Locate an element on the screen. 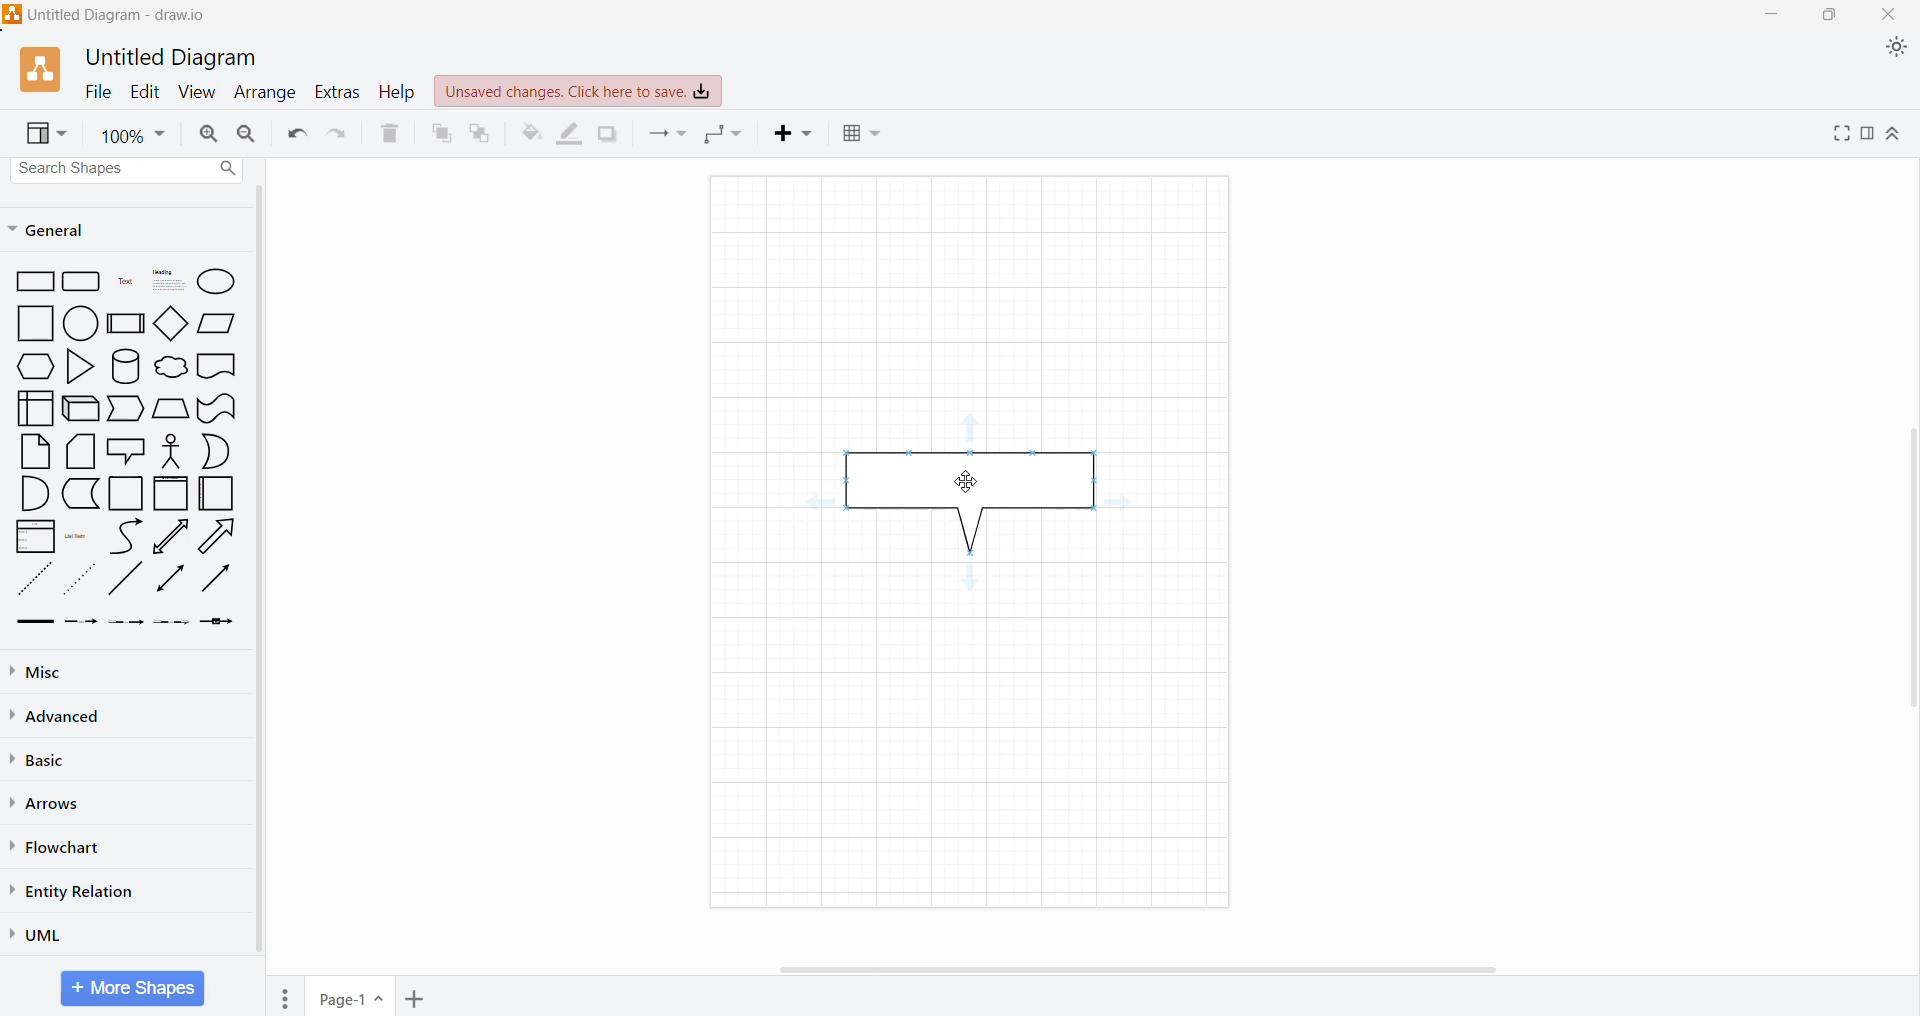 The width and height of the screenshot is (1920, 1016). Waypoints is located at coordinates (726, 135).